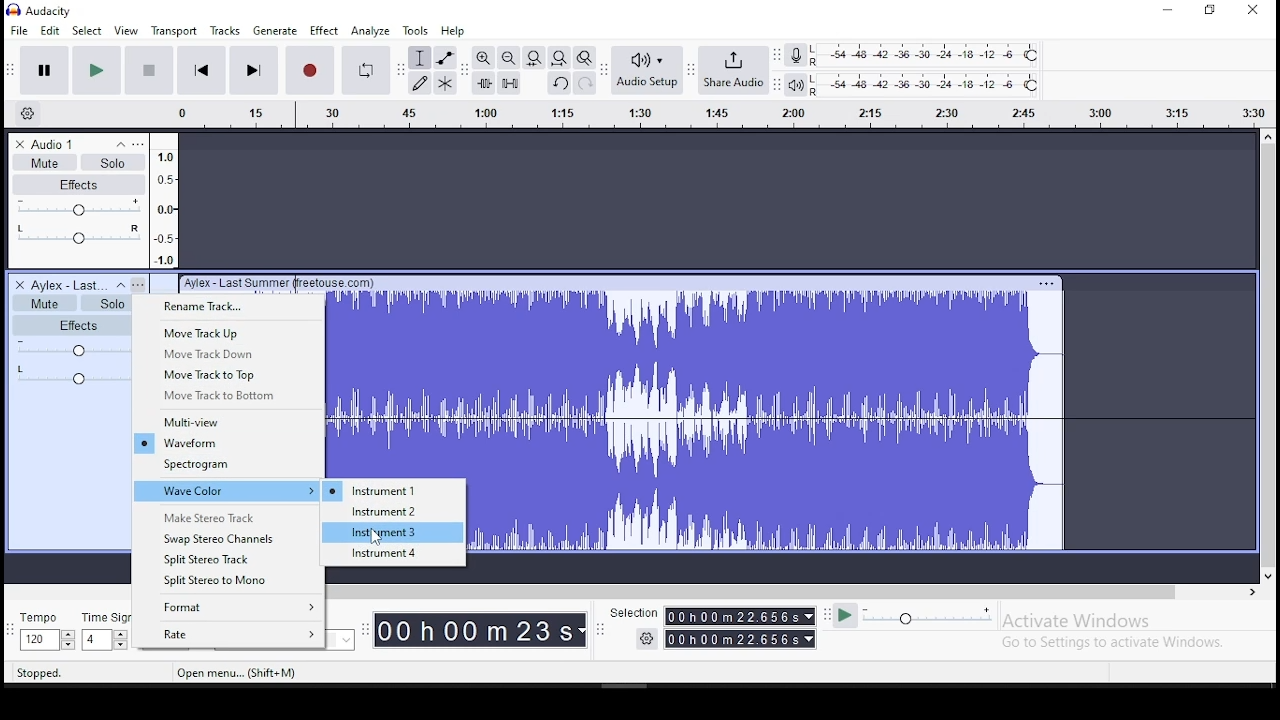 The width and height of the screenshot is (1280, 720). I want to click on fit selection to width, so click(533, 58).